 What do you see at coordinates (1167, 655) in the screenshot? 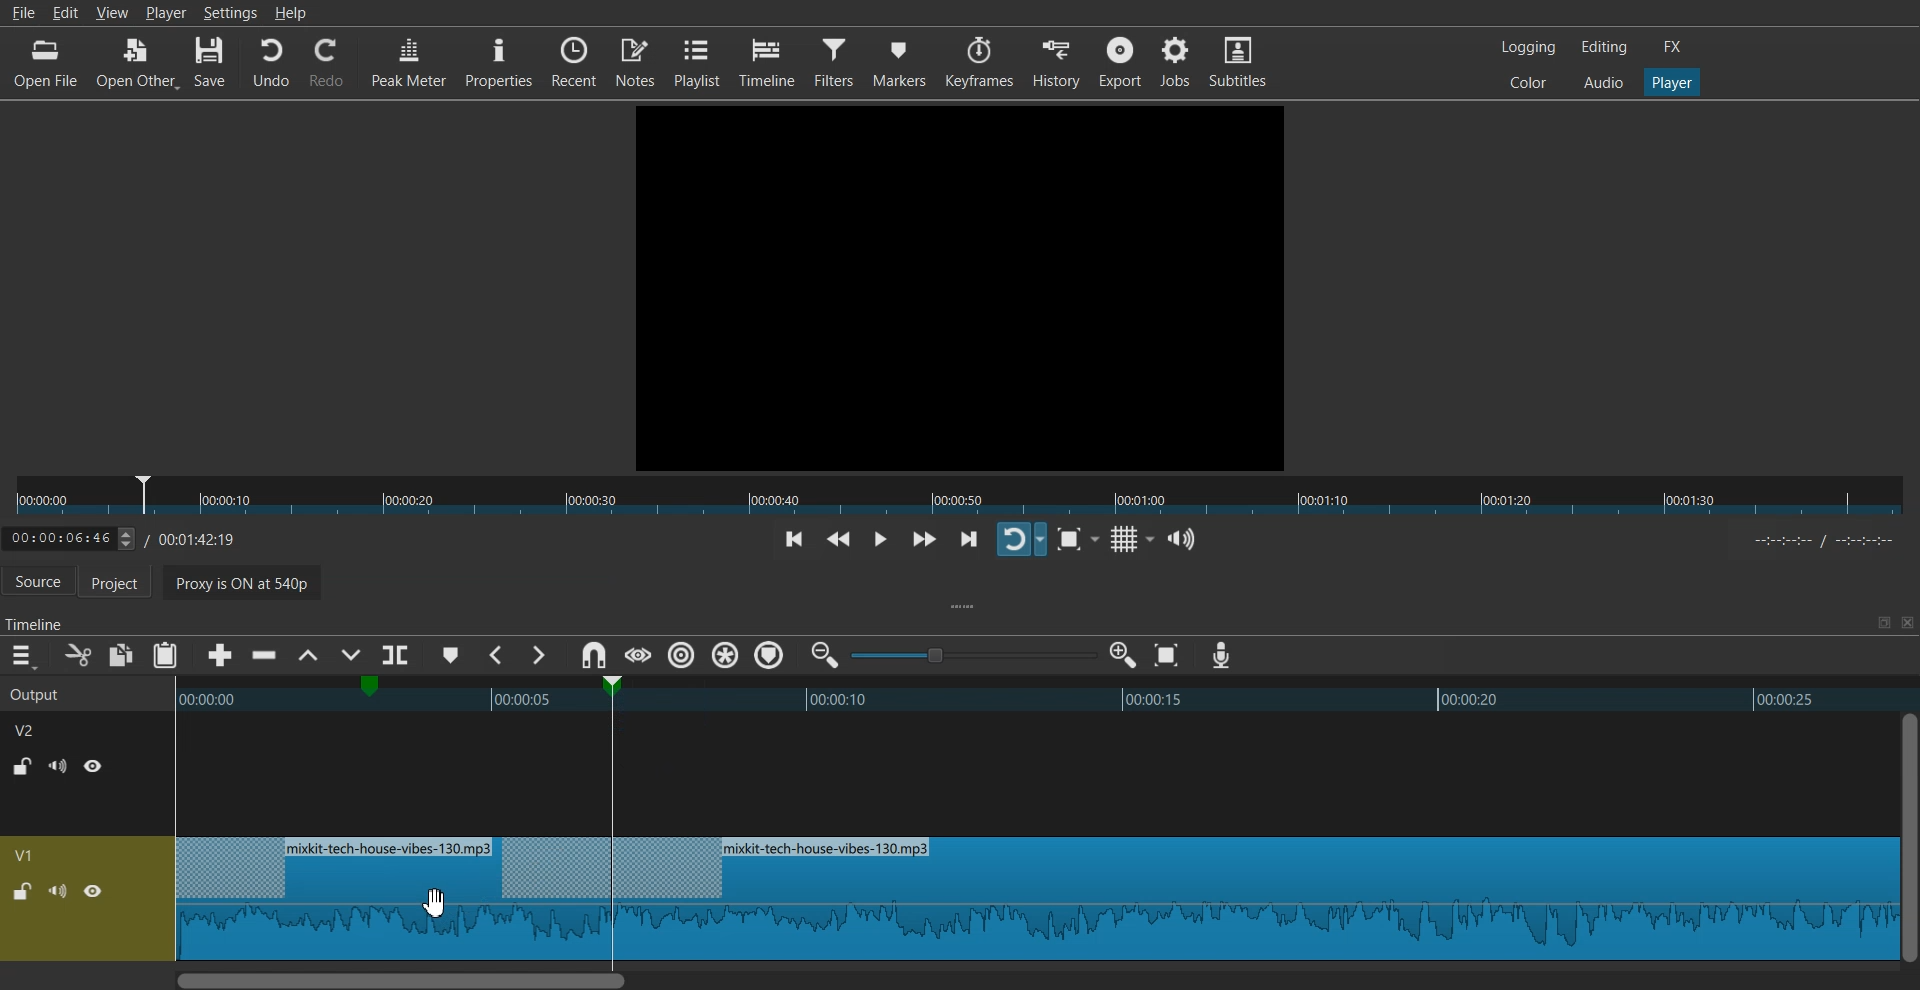
I see `Zoom timeline to Fit` at bounding box center [1167, 655].